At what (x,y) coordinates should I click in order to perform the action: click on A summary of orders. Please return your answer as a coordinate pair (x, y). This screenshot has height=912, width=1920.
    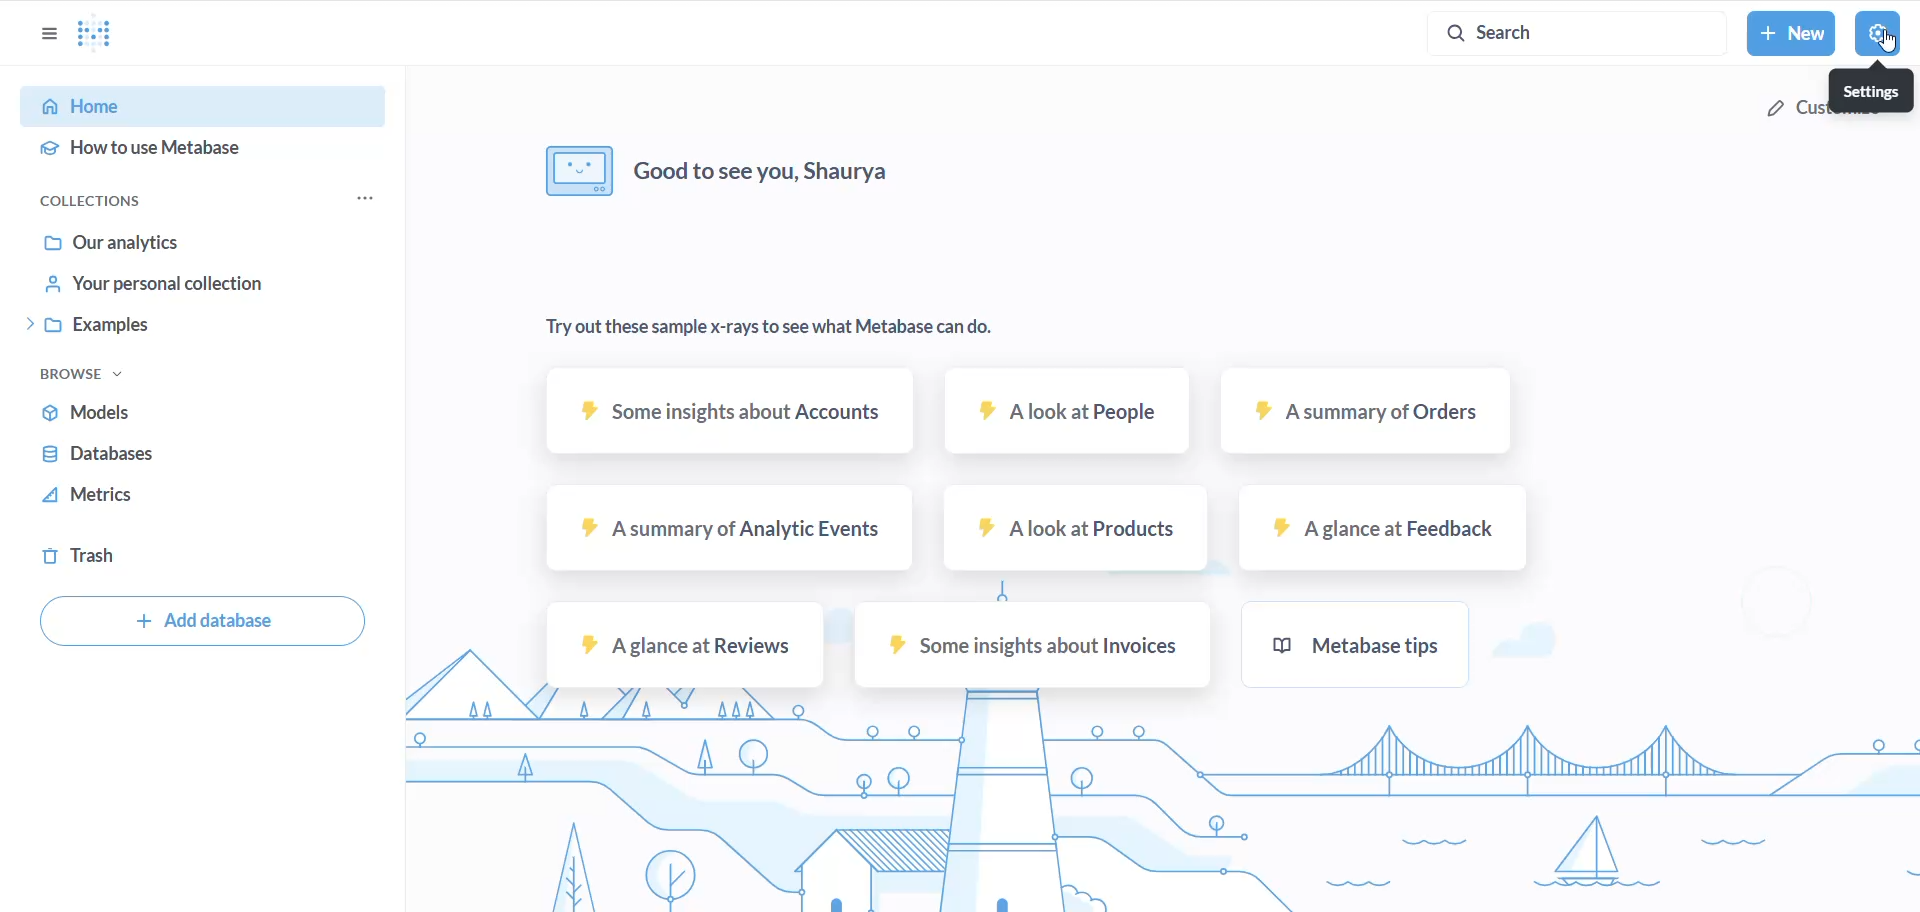
    Looking at the image, I should click on (1367, 414).